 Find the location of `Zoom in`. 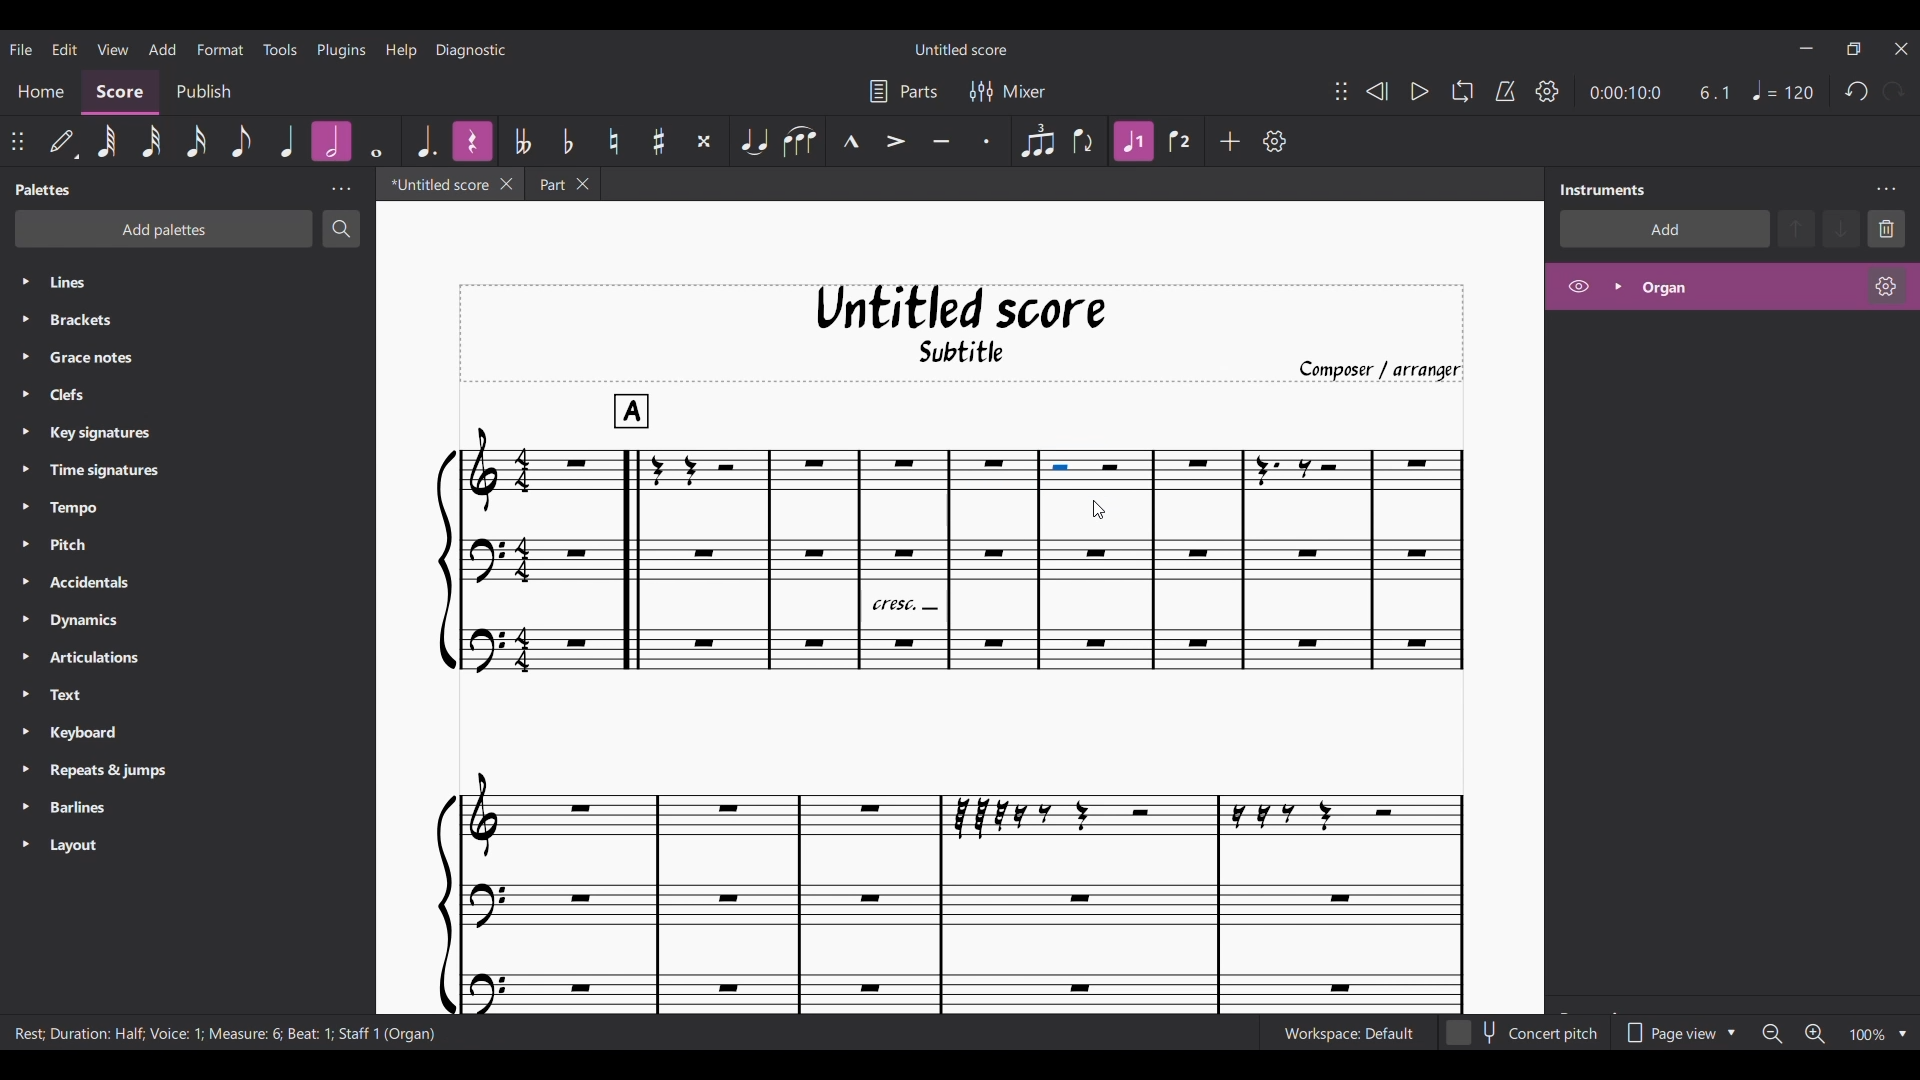

Zoom in is located at coordinates (1814, 1033).